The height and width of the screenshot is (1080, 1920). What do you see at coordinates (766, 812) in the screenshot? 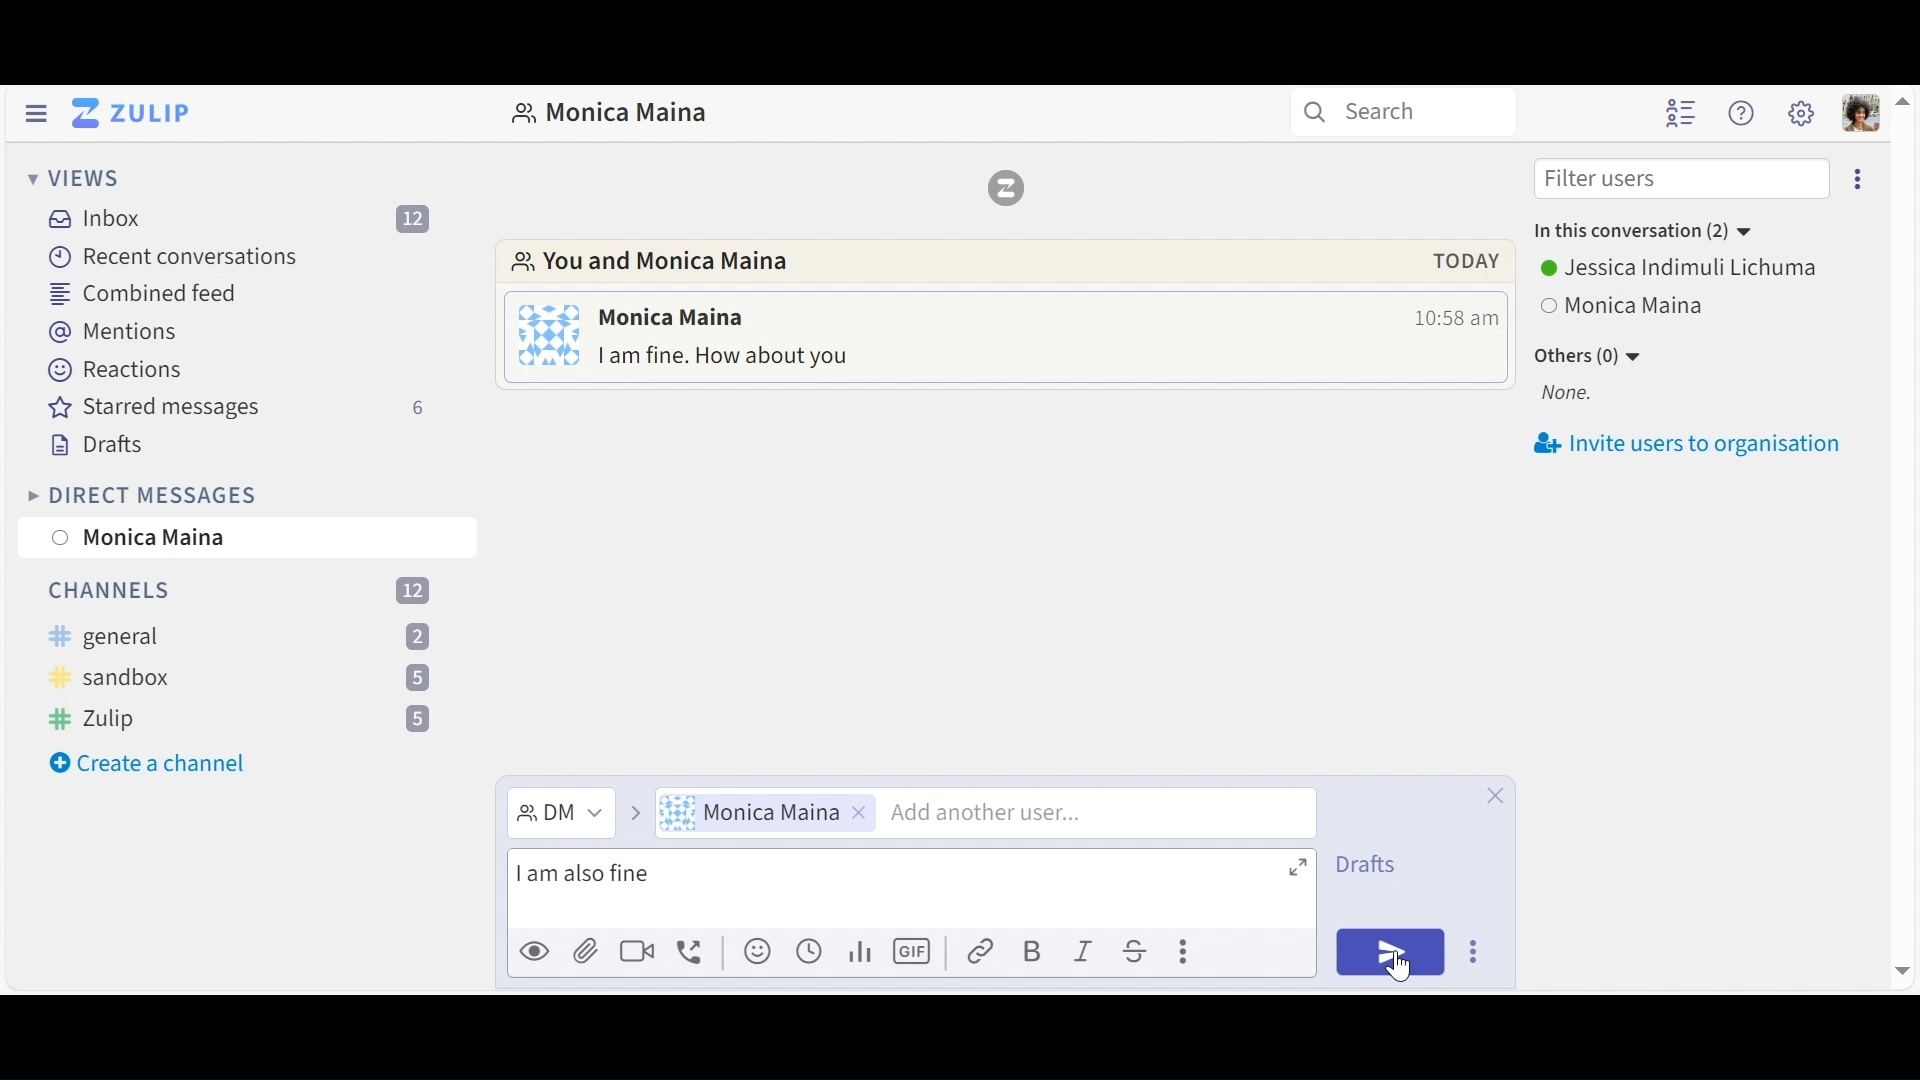
I see `User` at bounding box center [766, 812].